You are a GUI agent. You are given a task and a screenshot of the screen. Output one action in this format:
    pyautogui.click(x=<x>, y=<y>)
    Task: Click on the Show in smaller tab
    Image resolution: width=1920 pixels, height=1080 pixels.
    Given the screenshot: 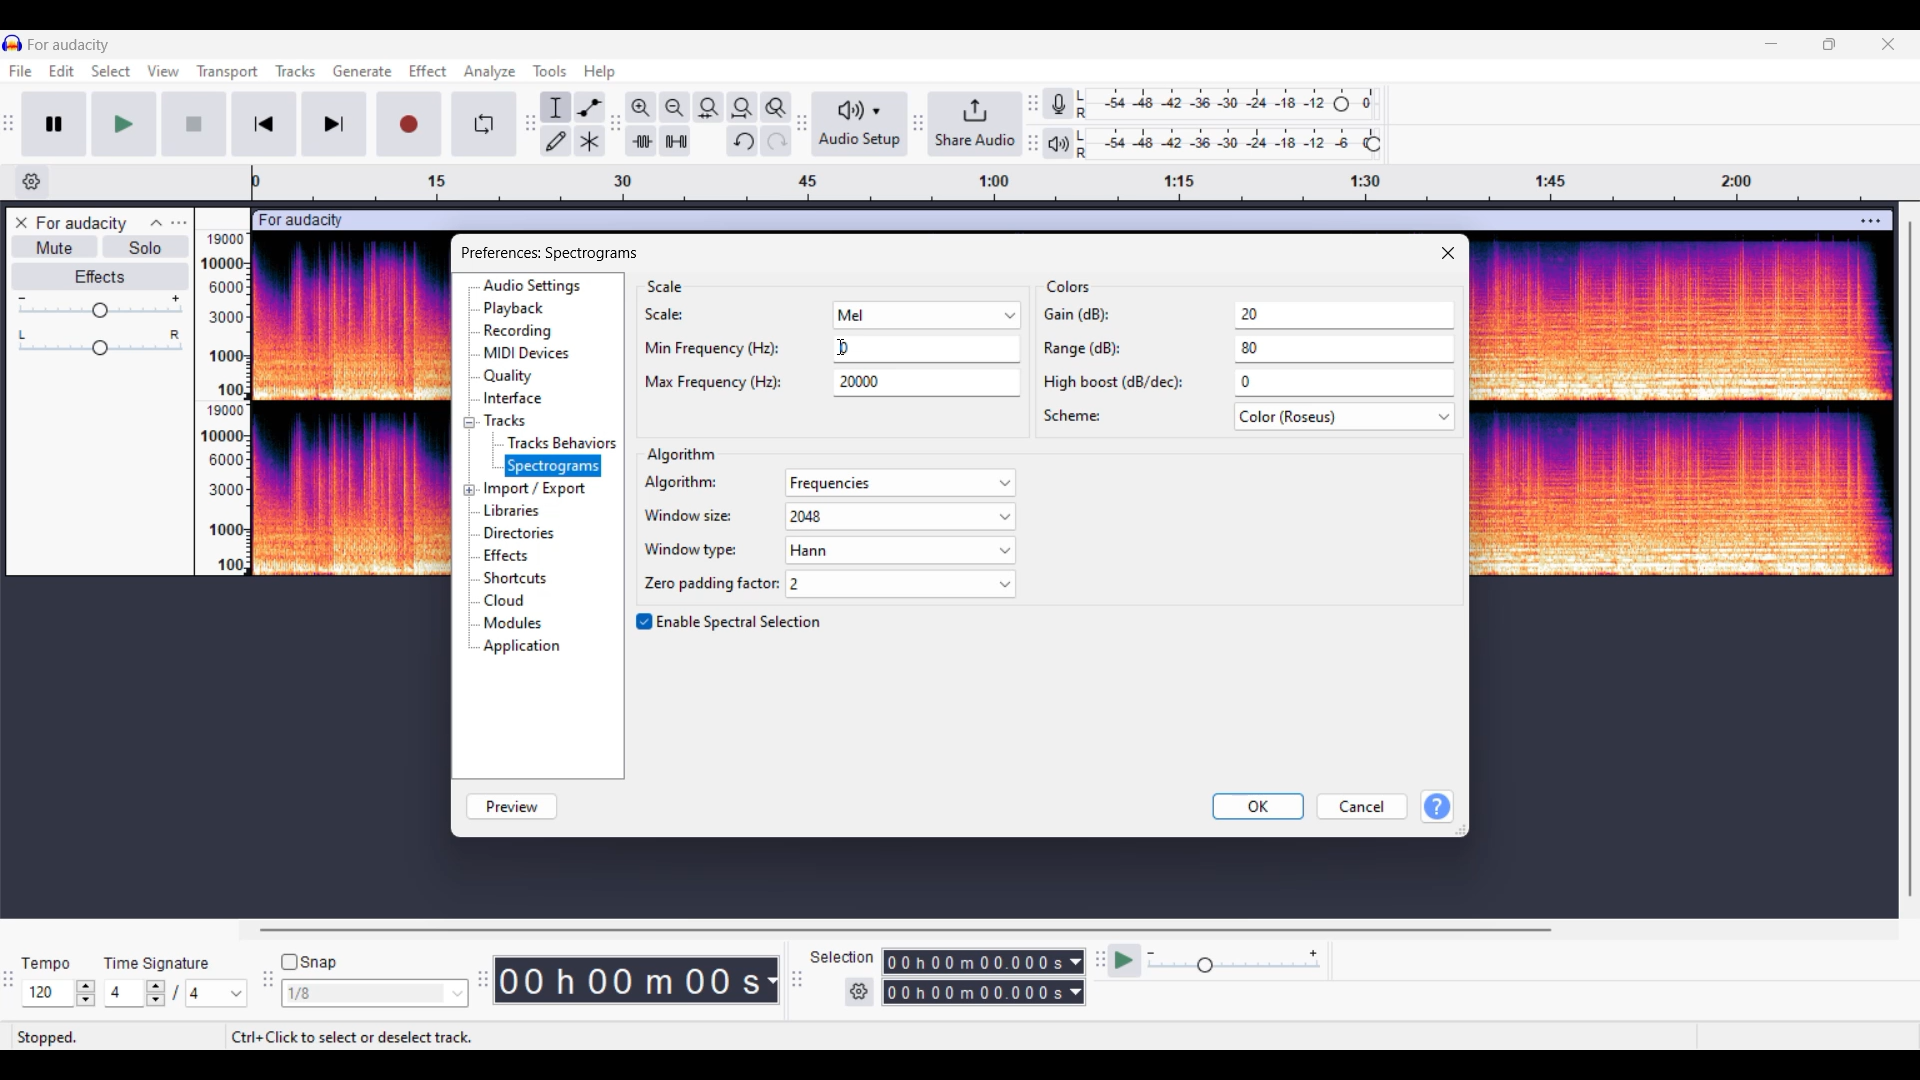 What is the action you would take?
    pyautogui.click(x=1829, y=44)
    